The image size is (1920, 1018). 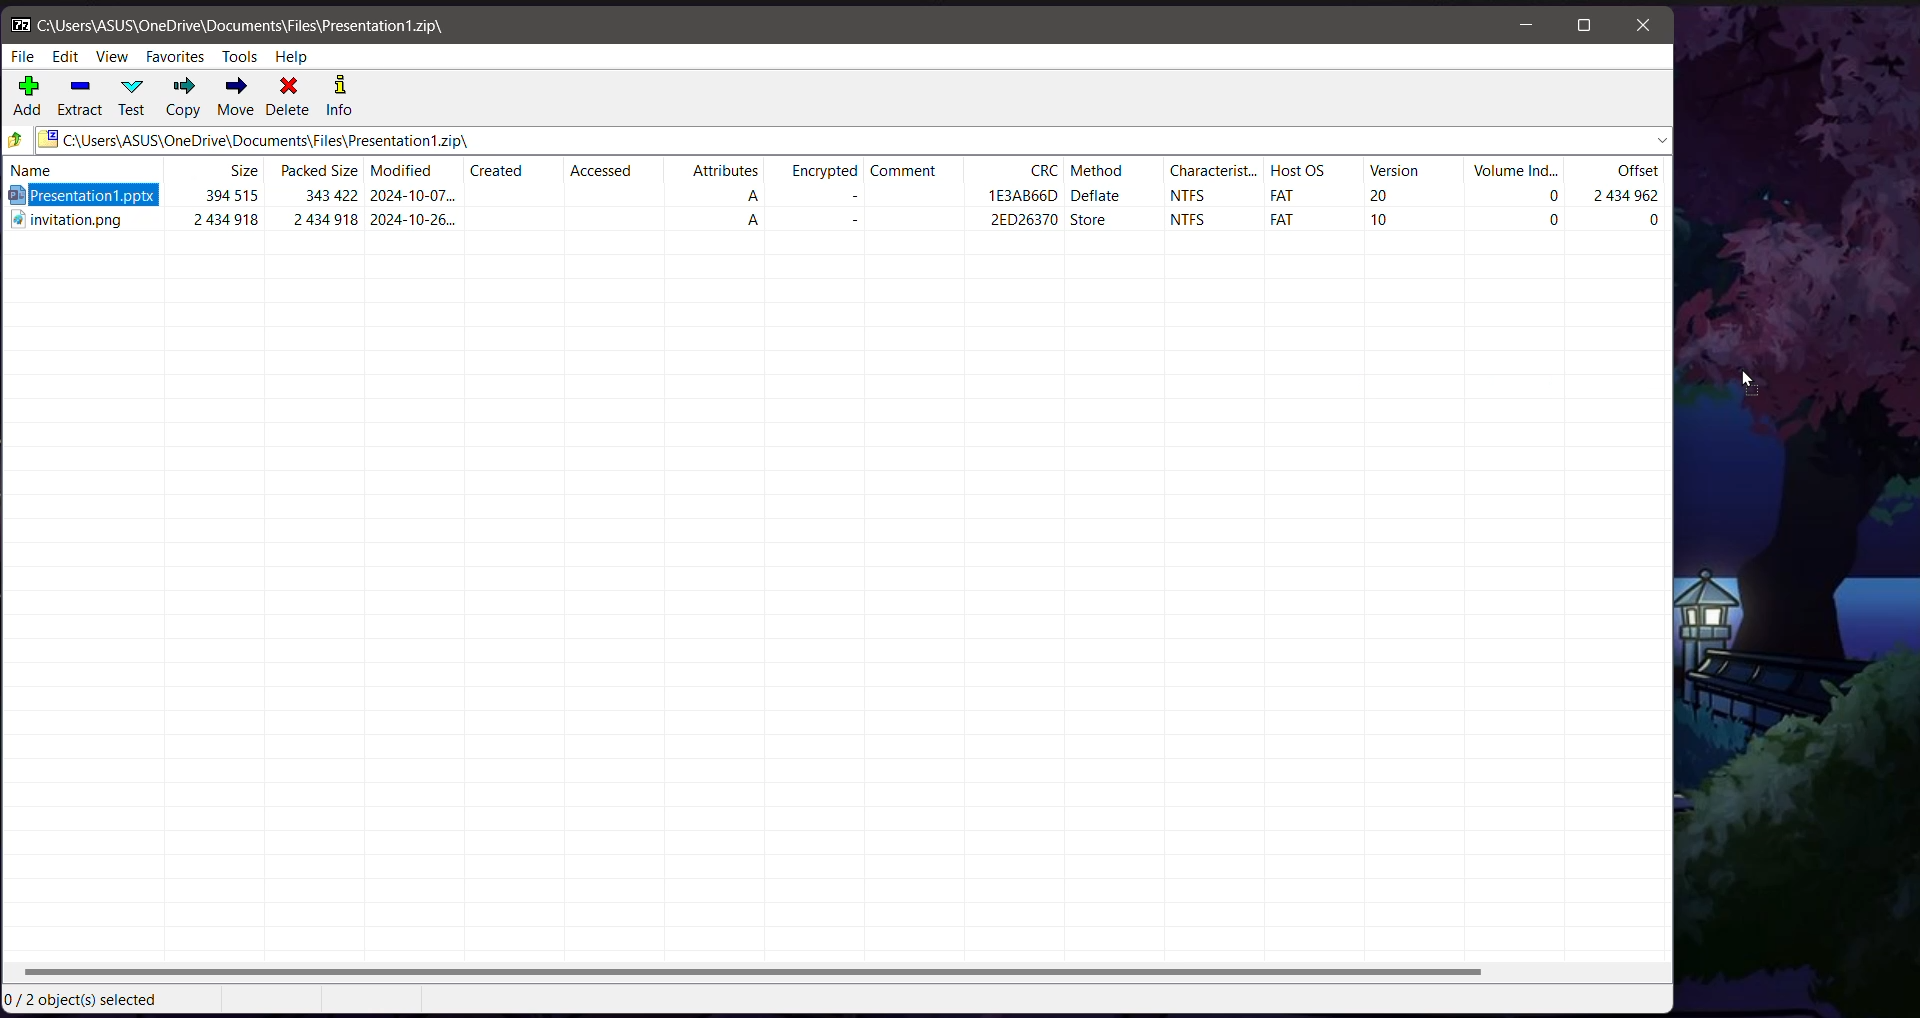 What do you see at coordinates (1192, 198) in the screenshot?
I see `NTFS` at bounding box center [1192, 198].